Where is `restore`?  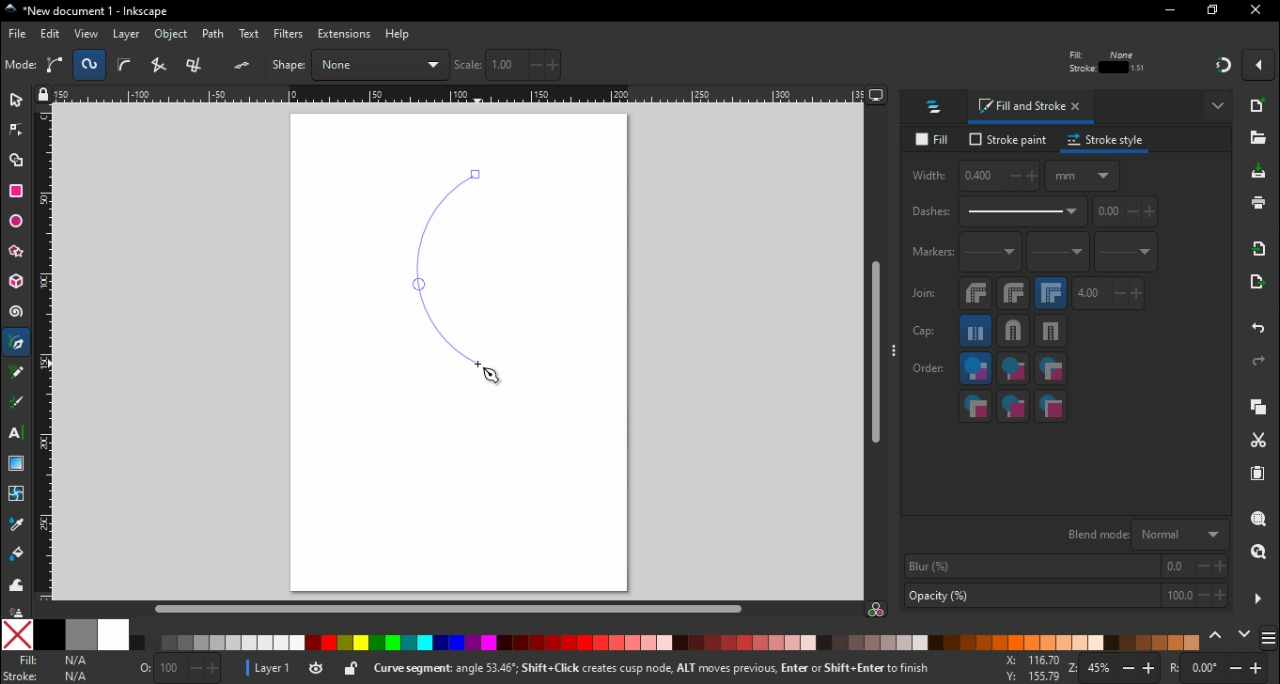 restore is located at coordinates (1214, 12).